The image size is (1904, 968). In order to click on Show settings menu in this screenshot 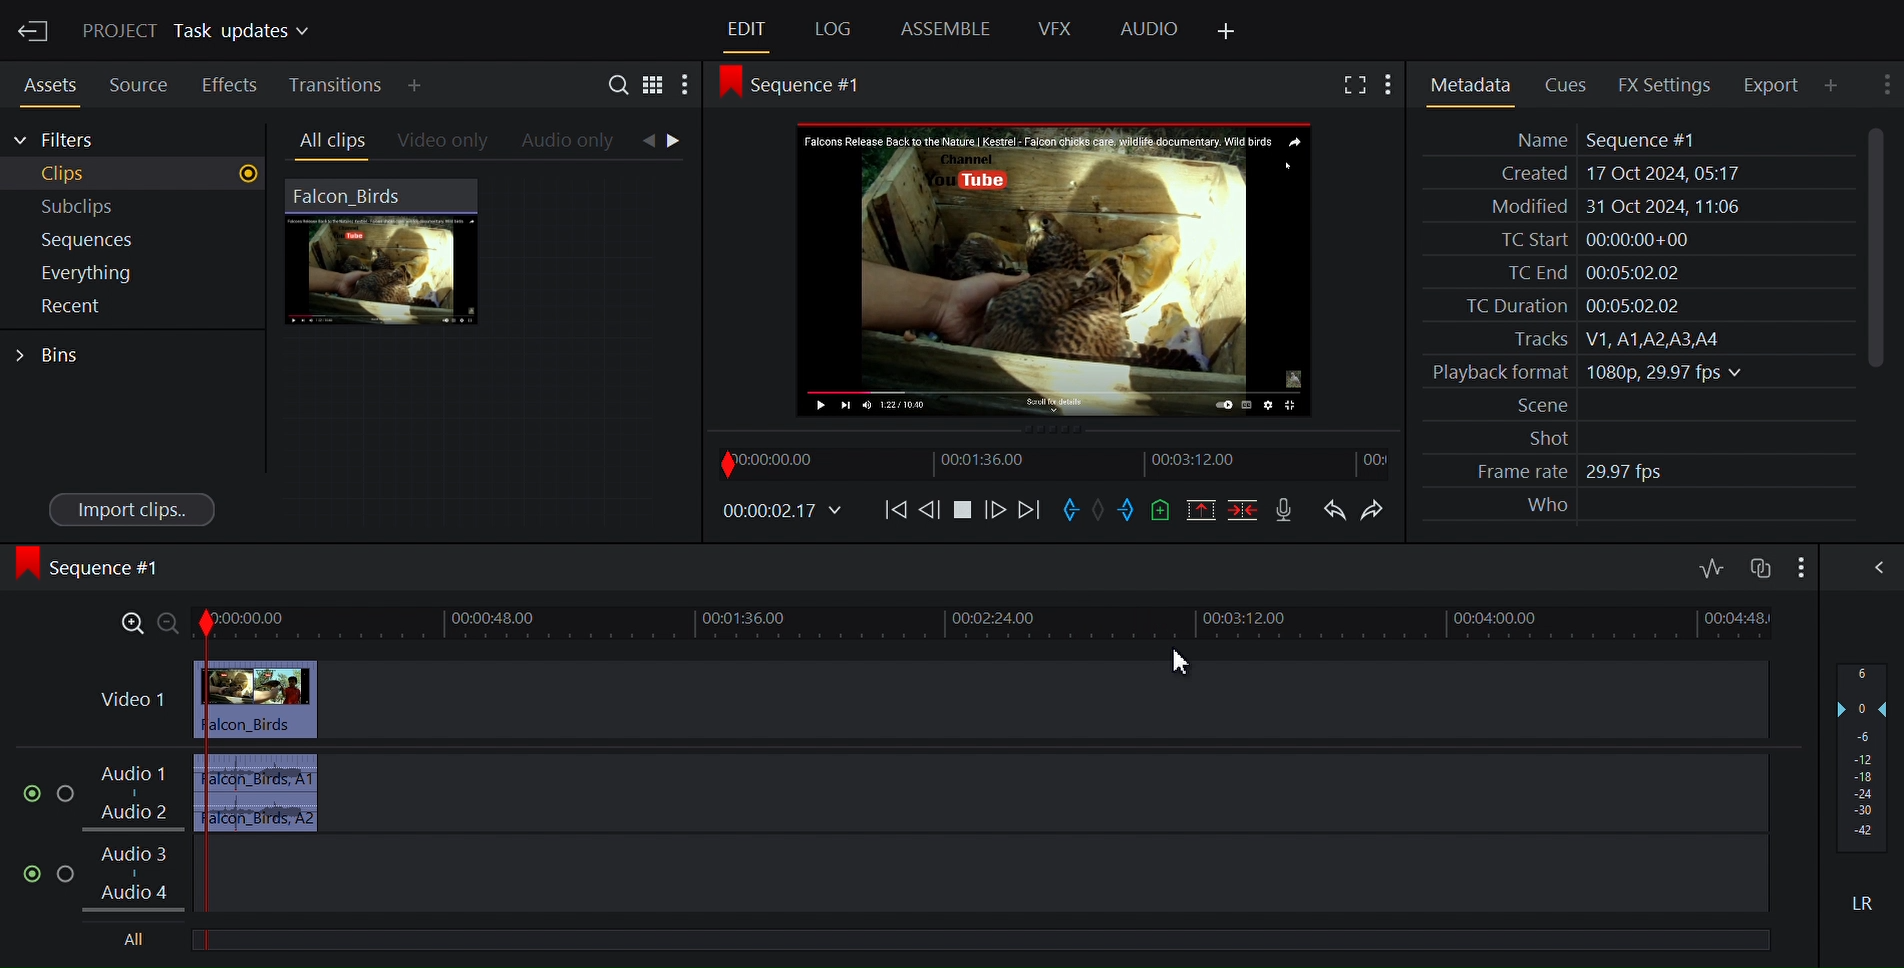, I will do `click(1389, 84)`.